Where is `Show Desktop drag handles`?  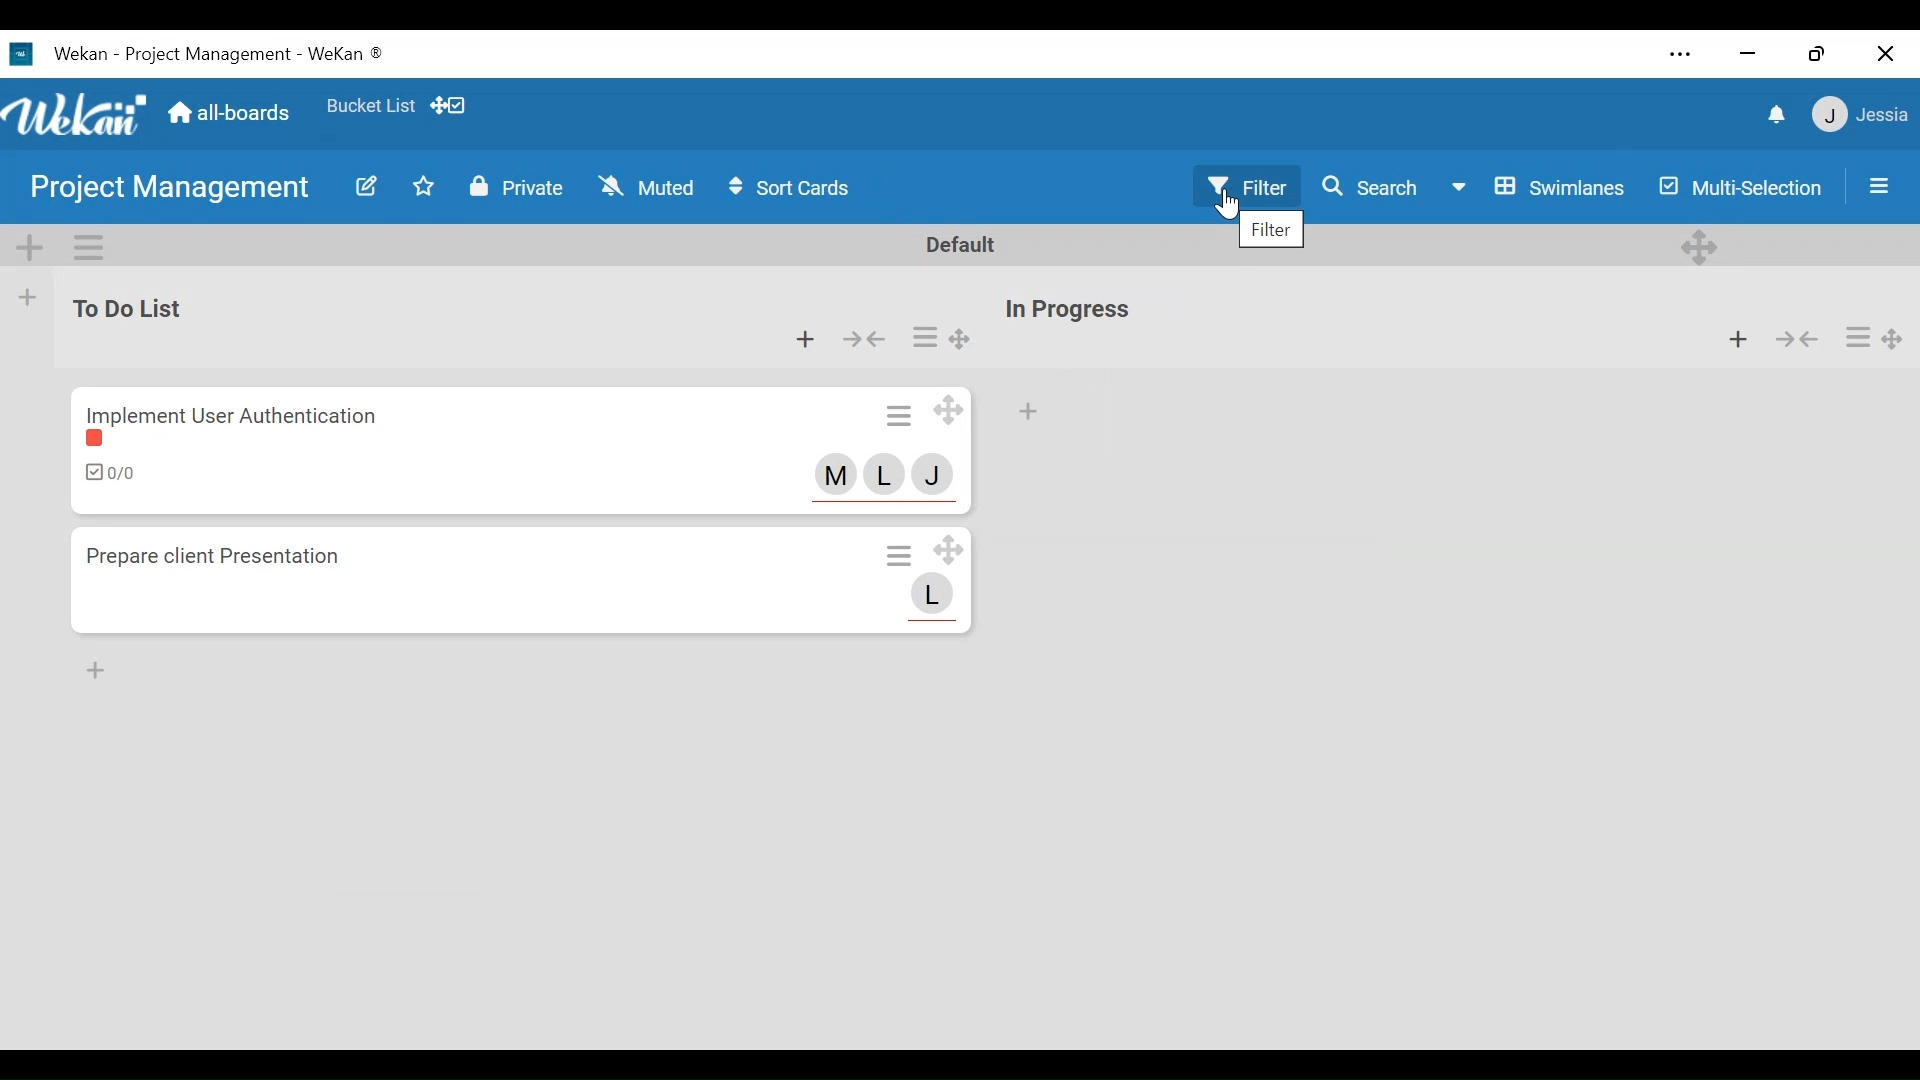
Show Desktop drag handles is located at coordinates (452, 106).